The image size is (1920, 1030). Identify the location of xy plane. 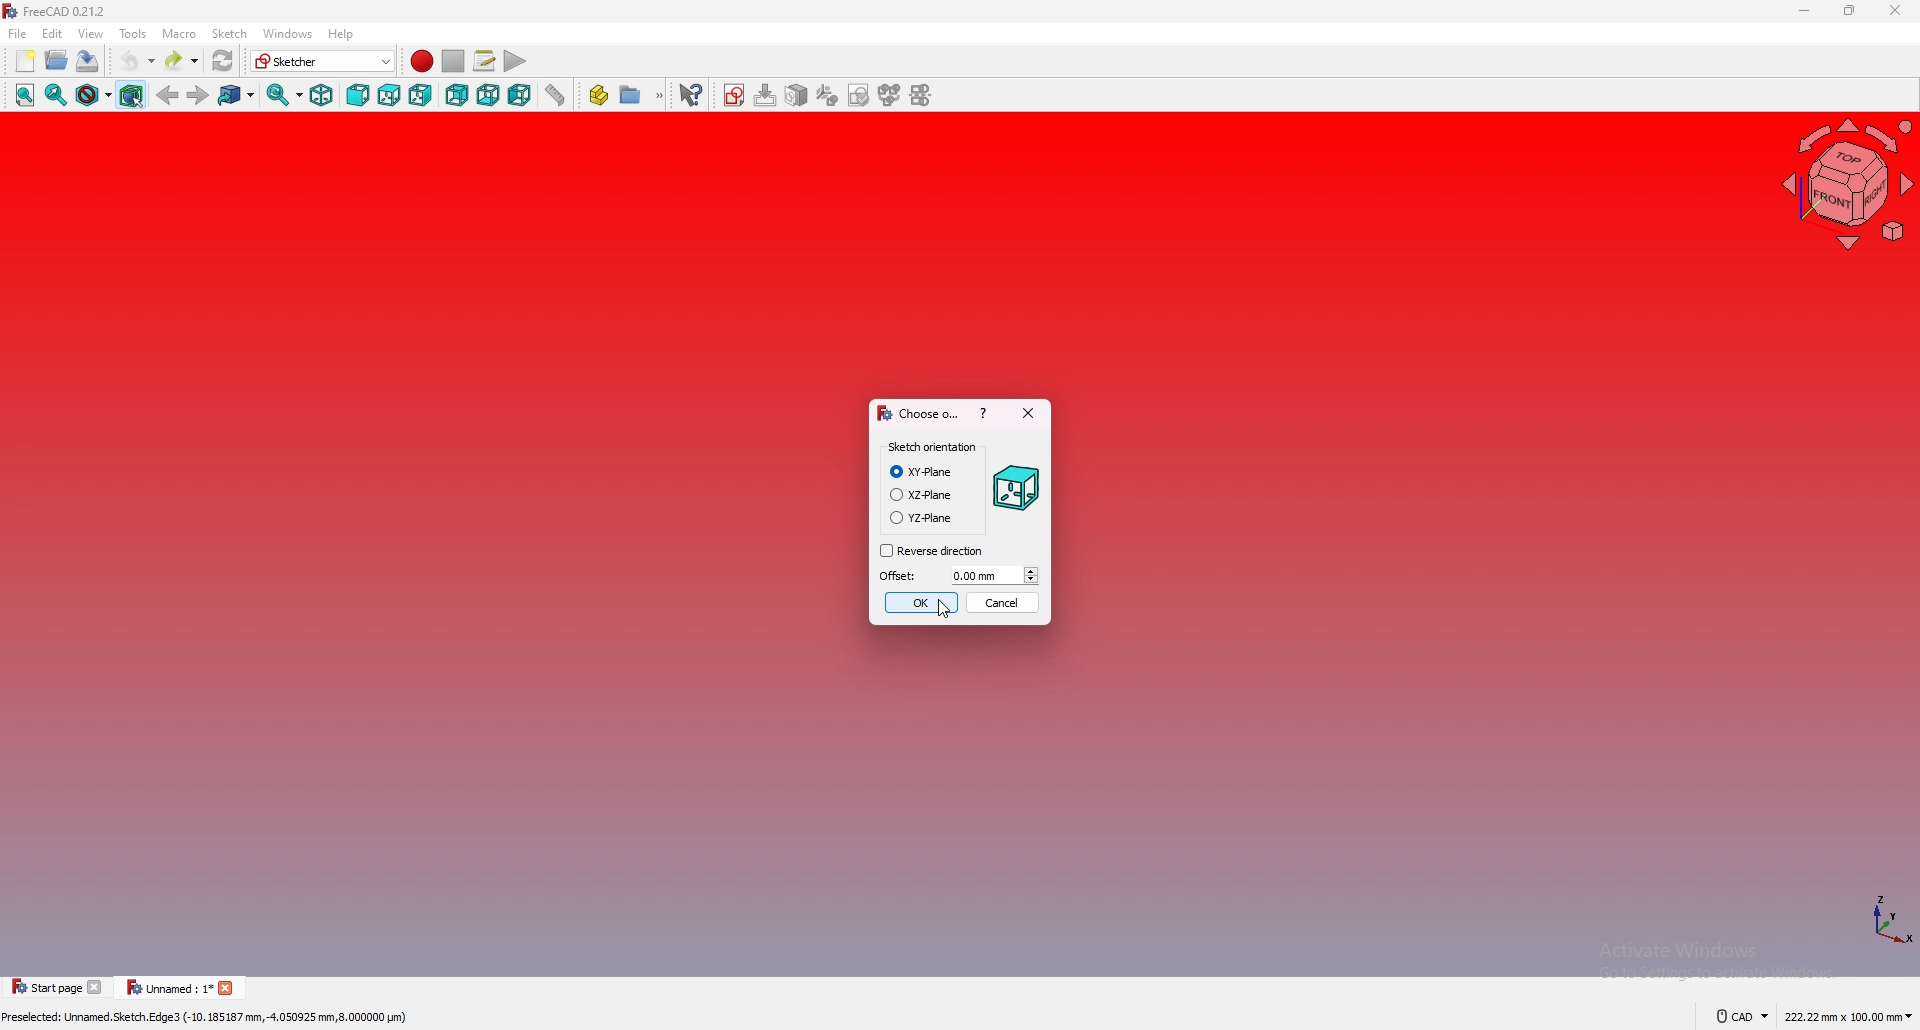
(924, 472).